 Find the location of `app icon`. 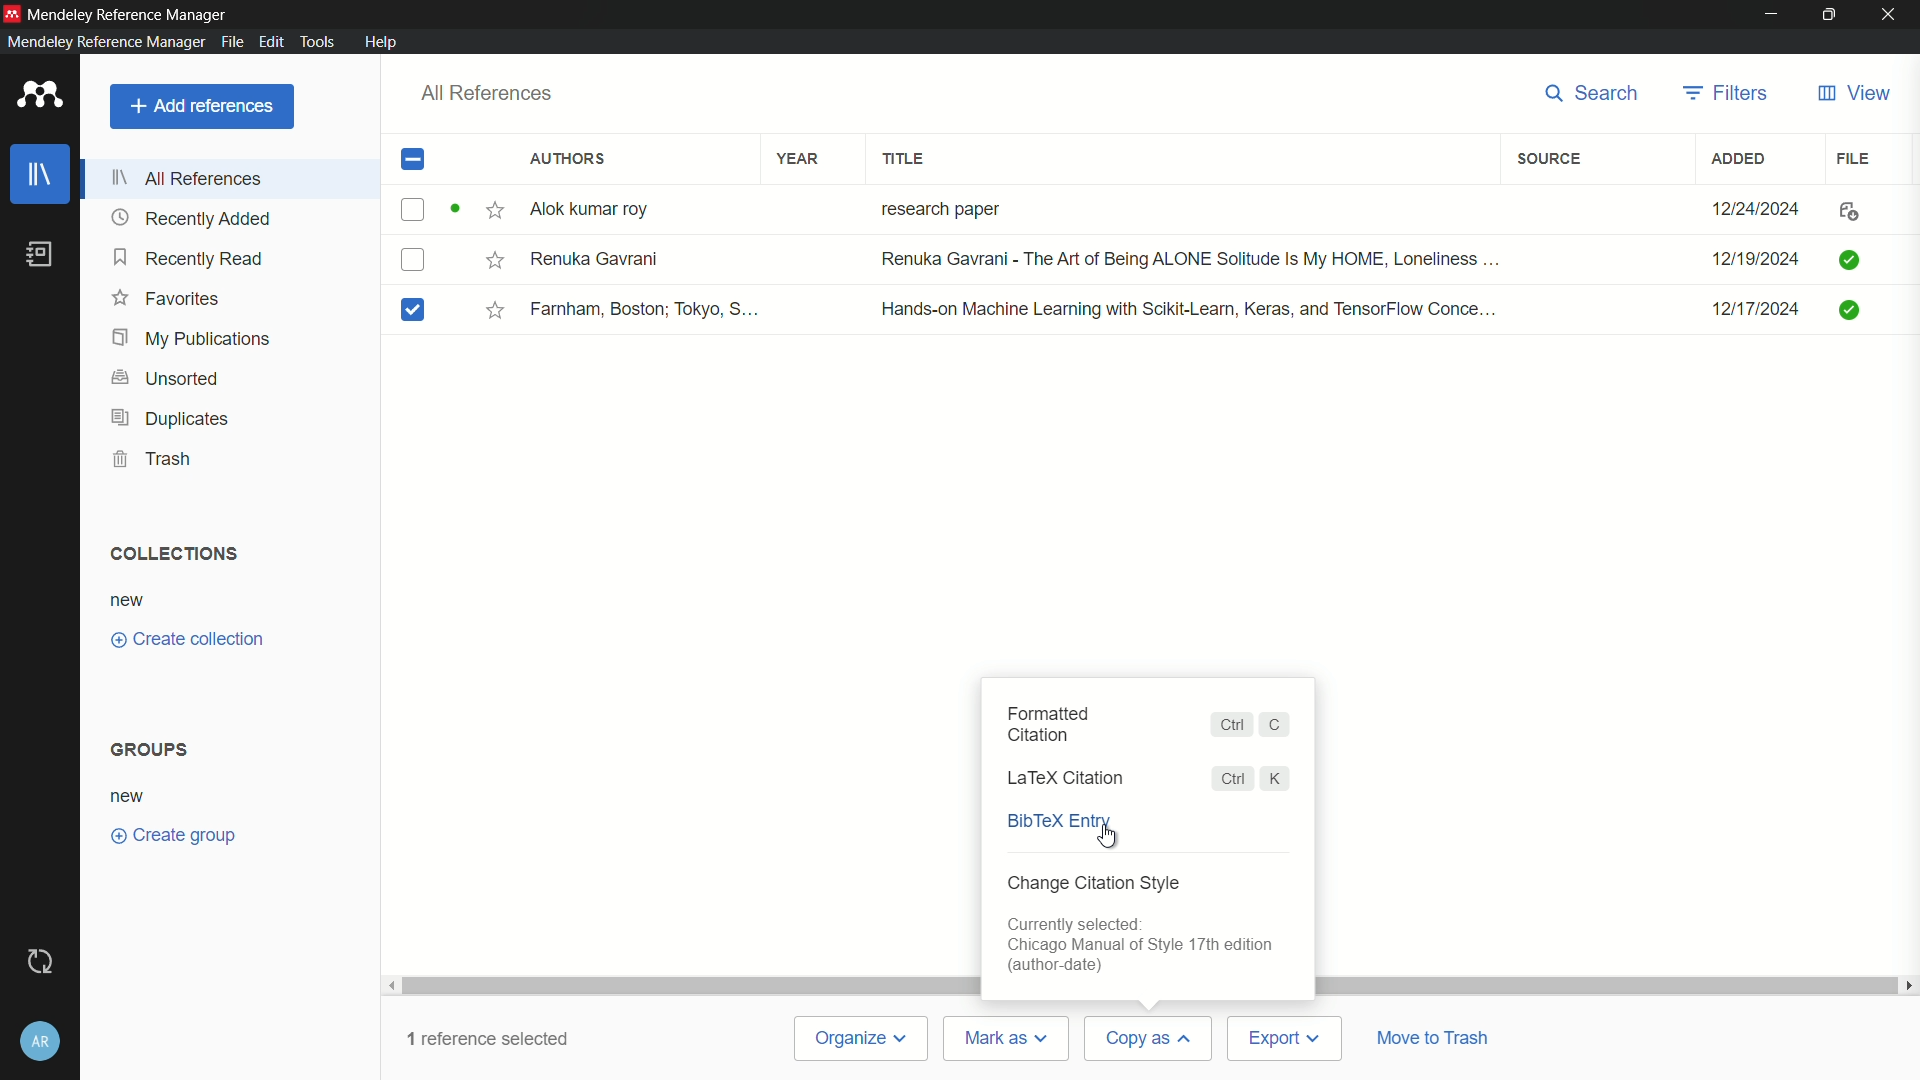

app icon is located at coordinates (12, 12).